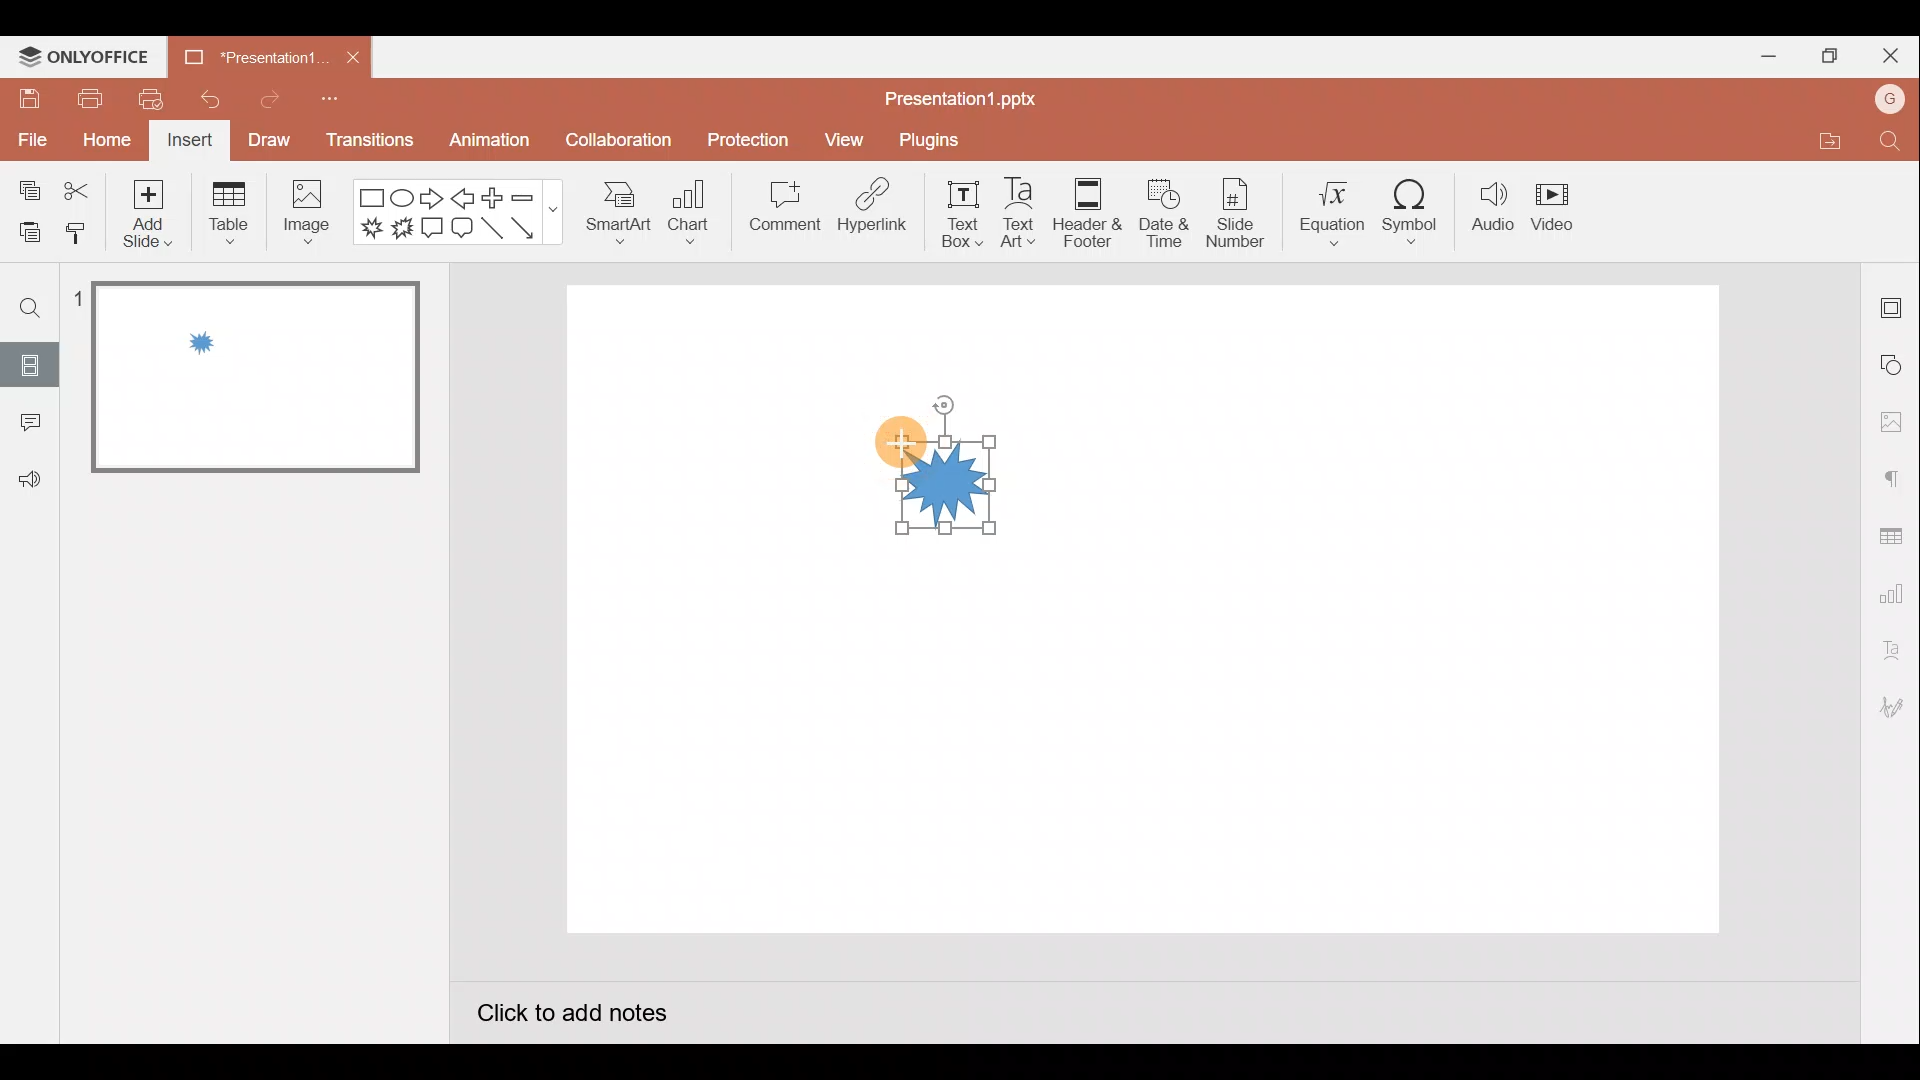  Describe the element at coordinates (404, 234) in the screenshot. I see `Explosion 2` at that location.